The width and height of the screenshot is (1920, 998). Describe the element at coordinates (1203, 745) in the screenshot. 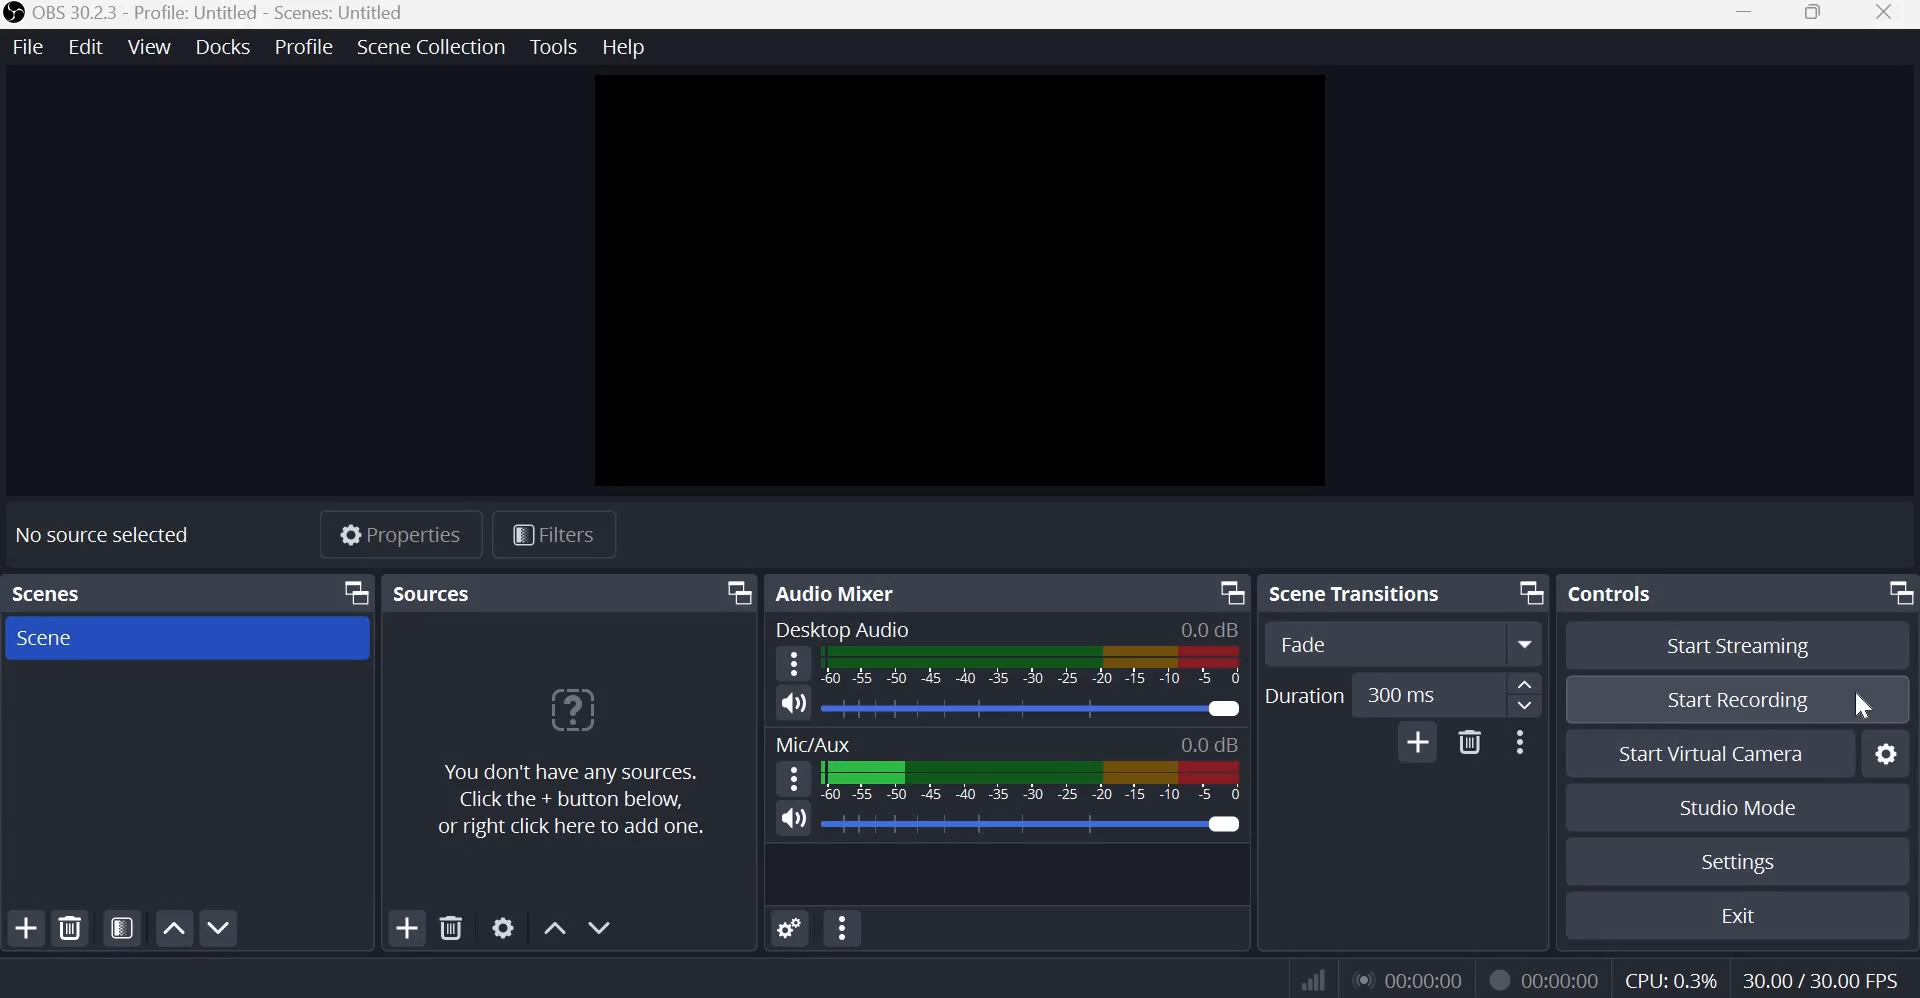

I see `Audio Level Indicator` at that location.